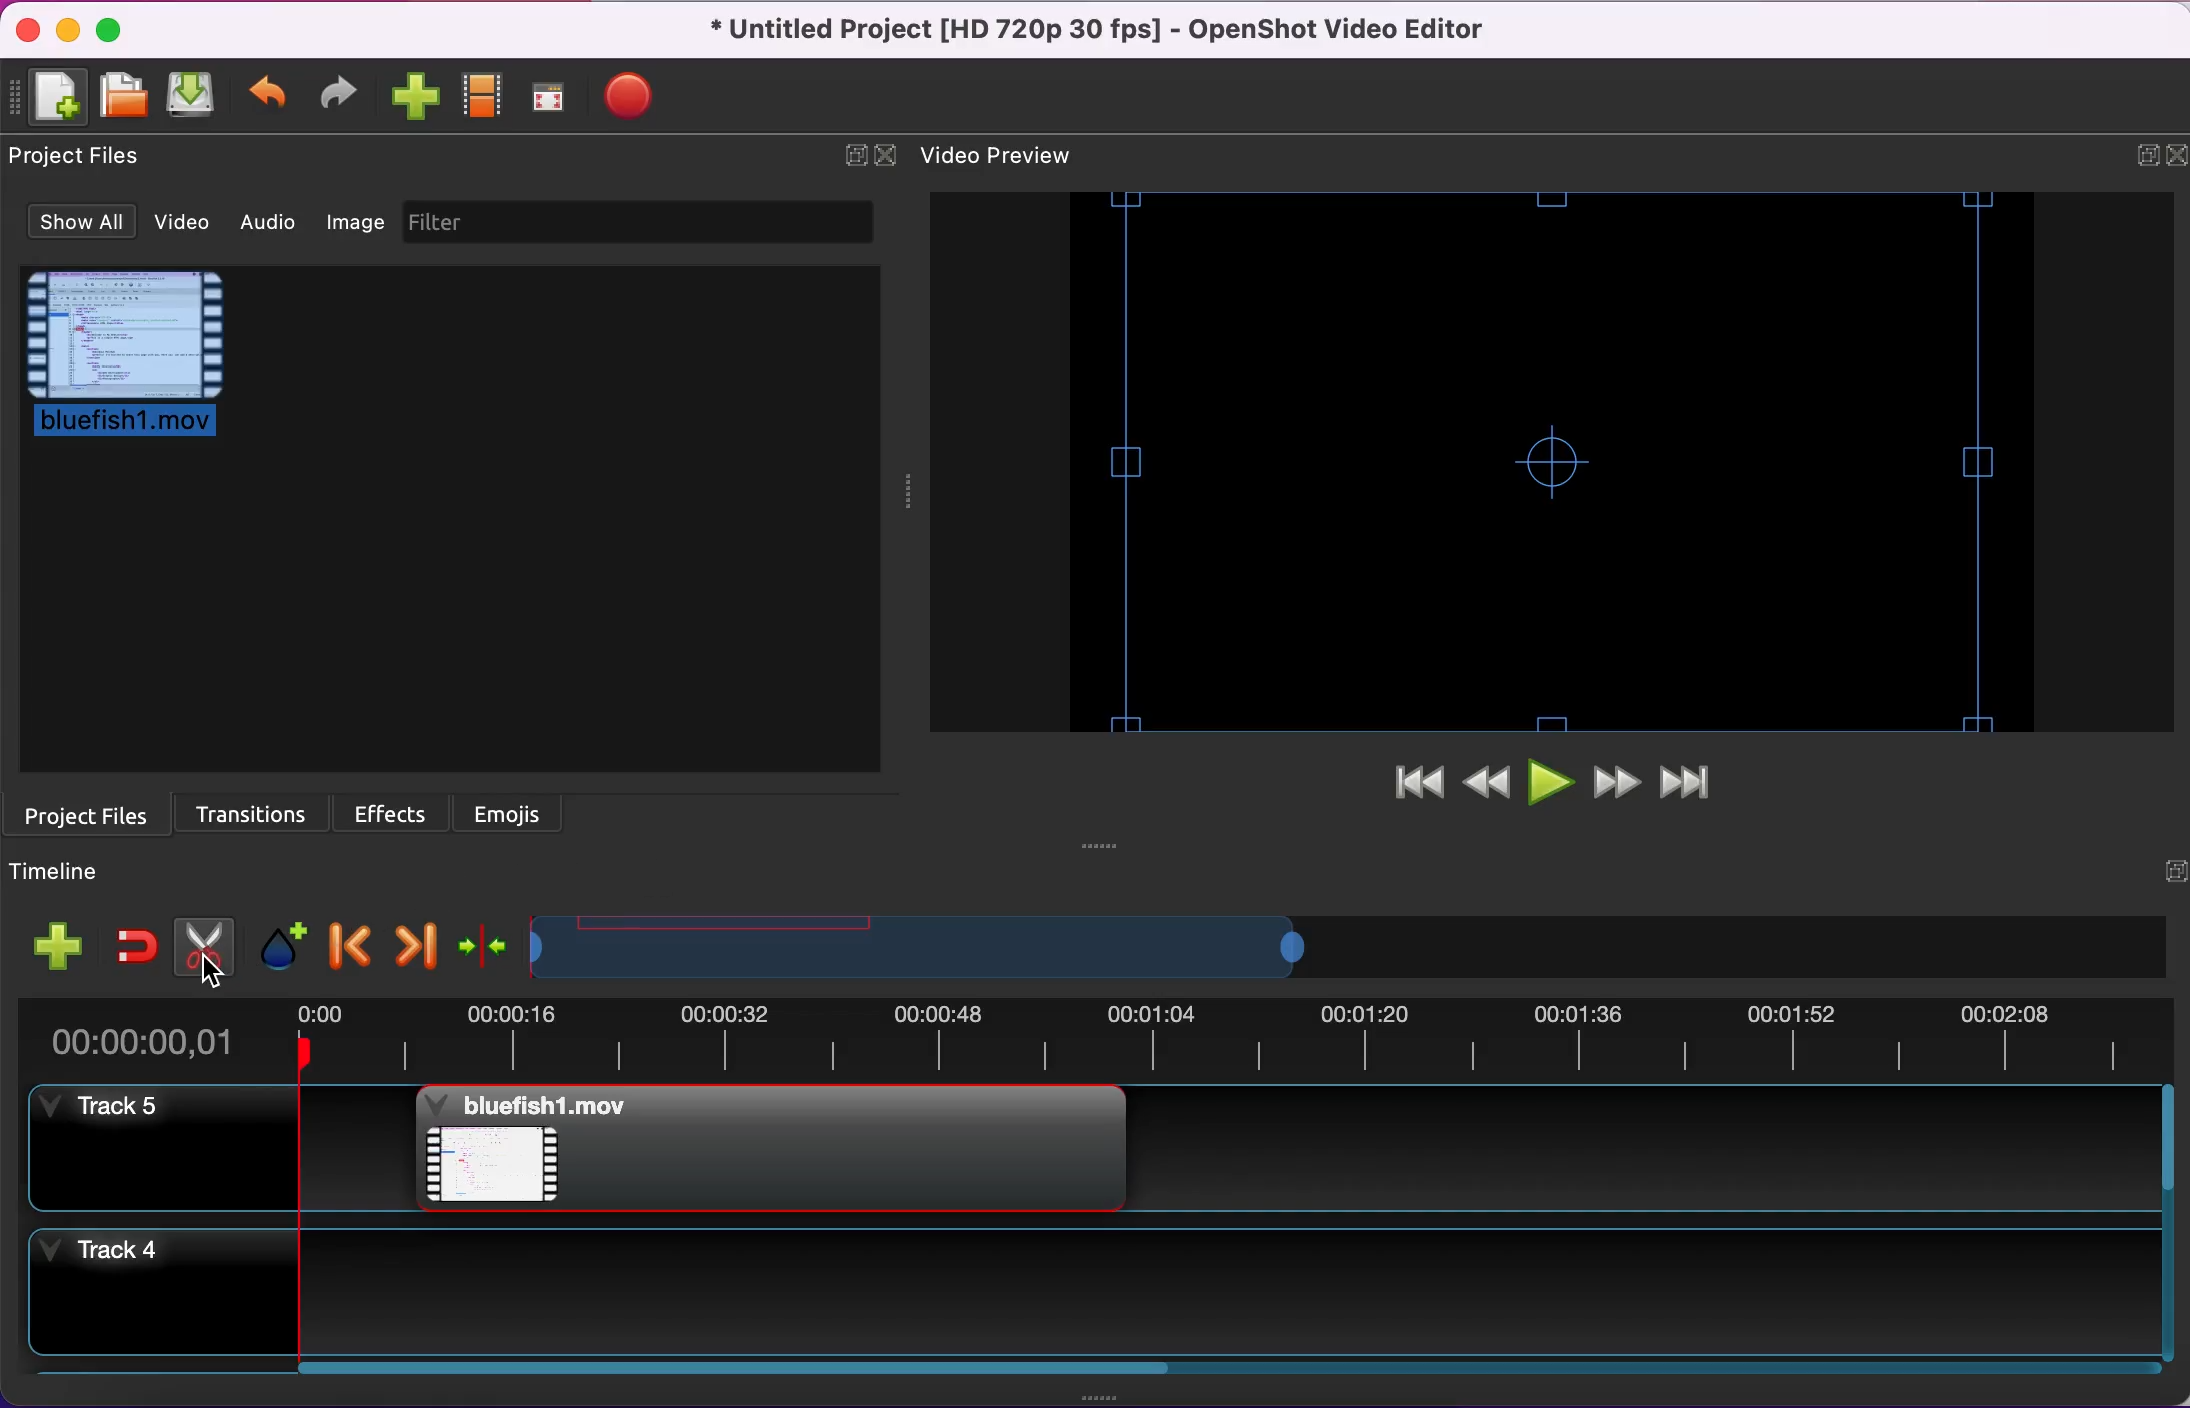  Describe the element at coordinates (126, 97) in the screenshot. I see `open project` at that location.